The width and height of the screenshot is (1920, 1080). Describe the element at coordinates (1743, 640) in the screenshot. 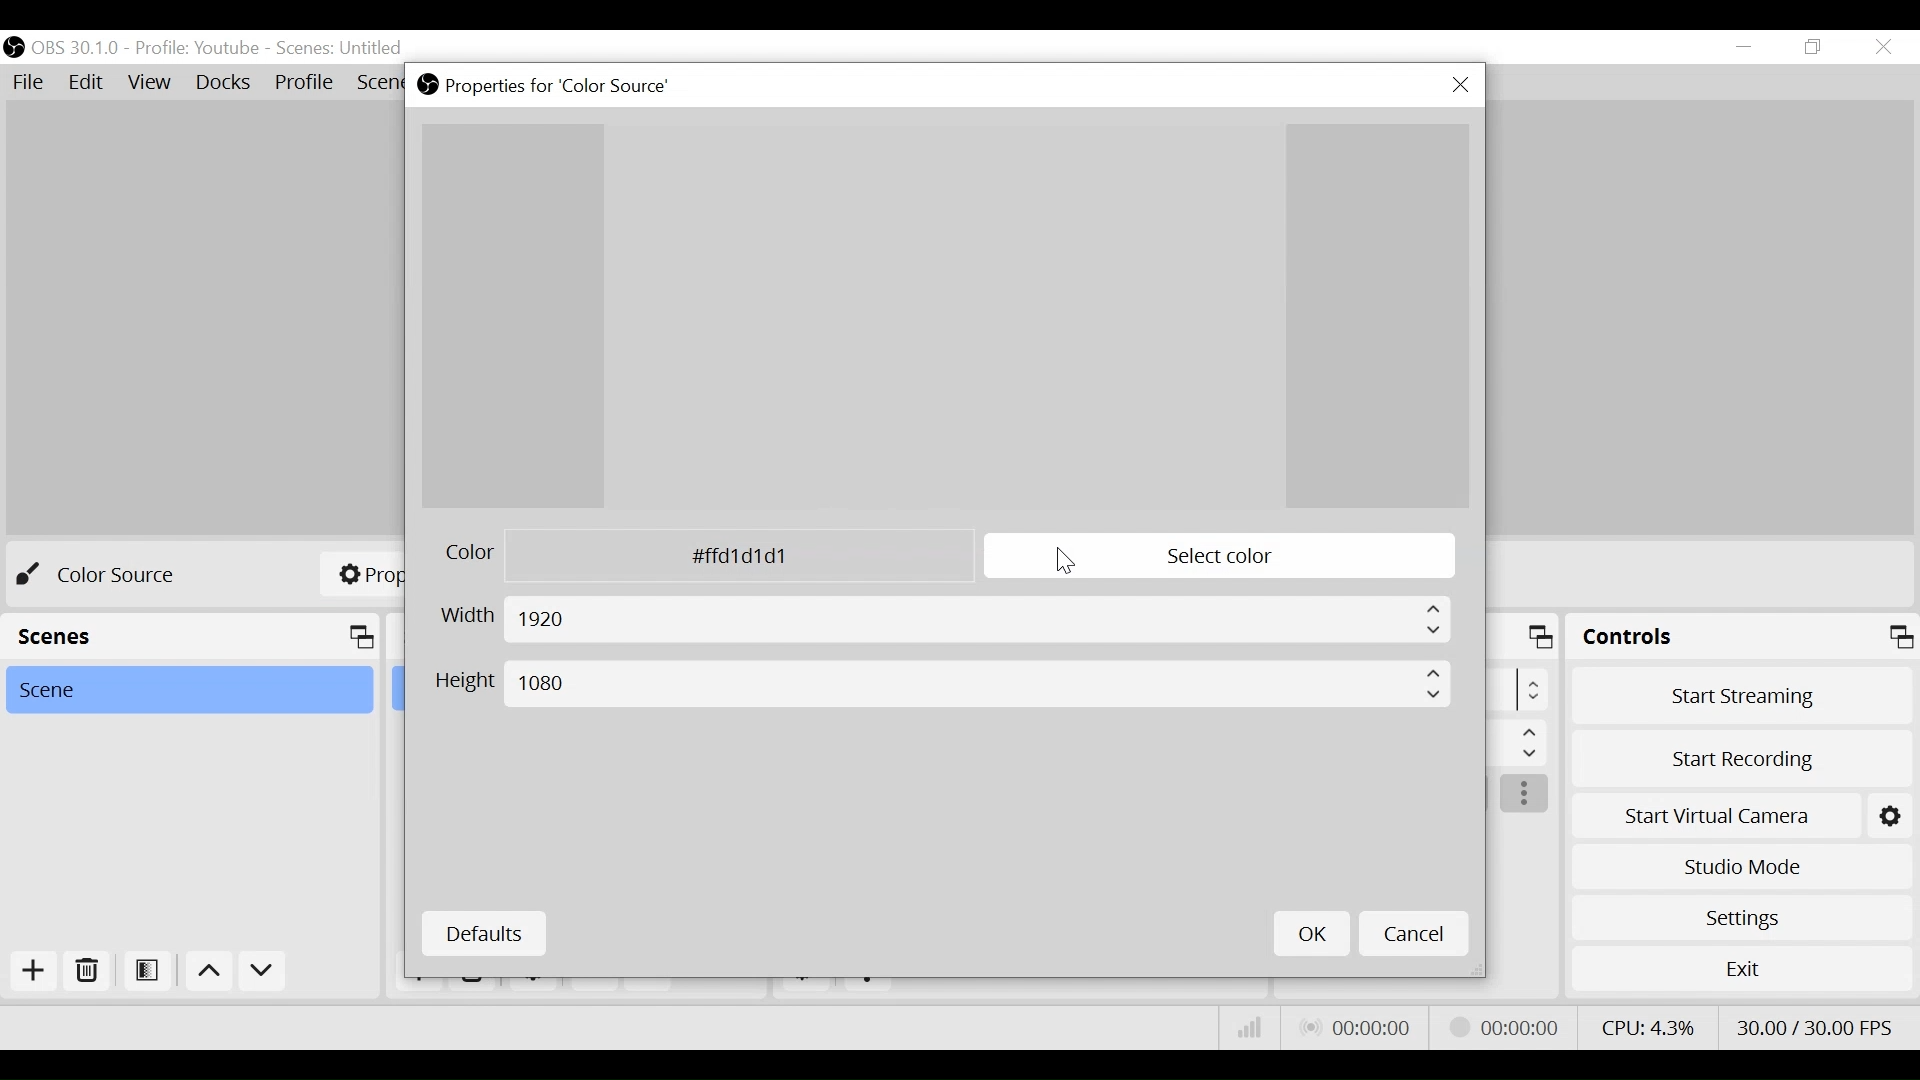

I see `Controls` at that location.